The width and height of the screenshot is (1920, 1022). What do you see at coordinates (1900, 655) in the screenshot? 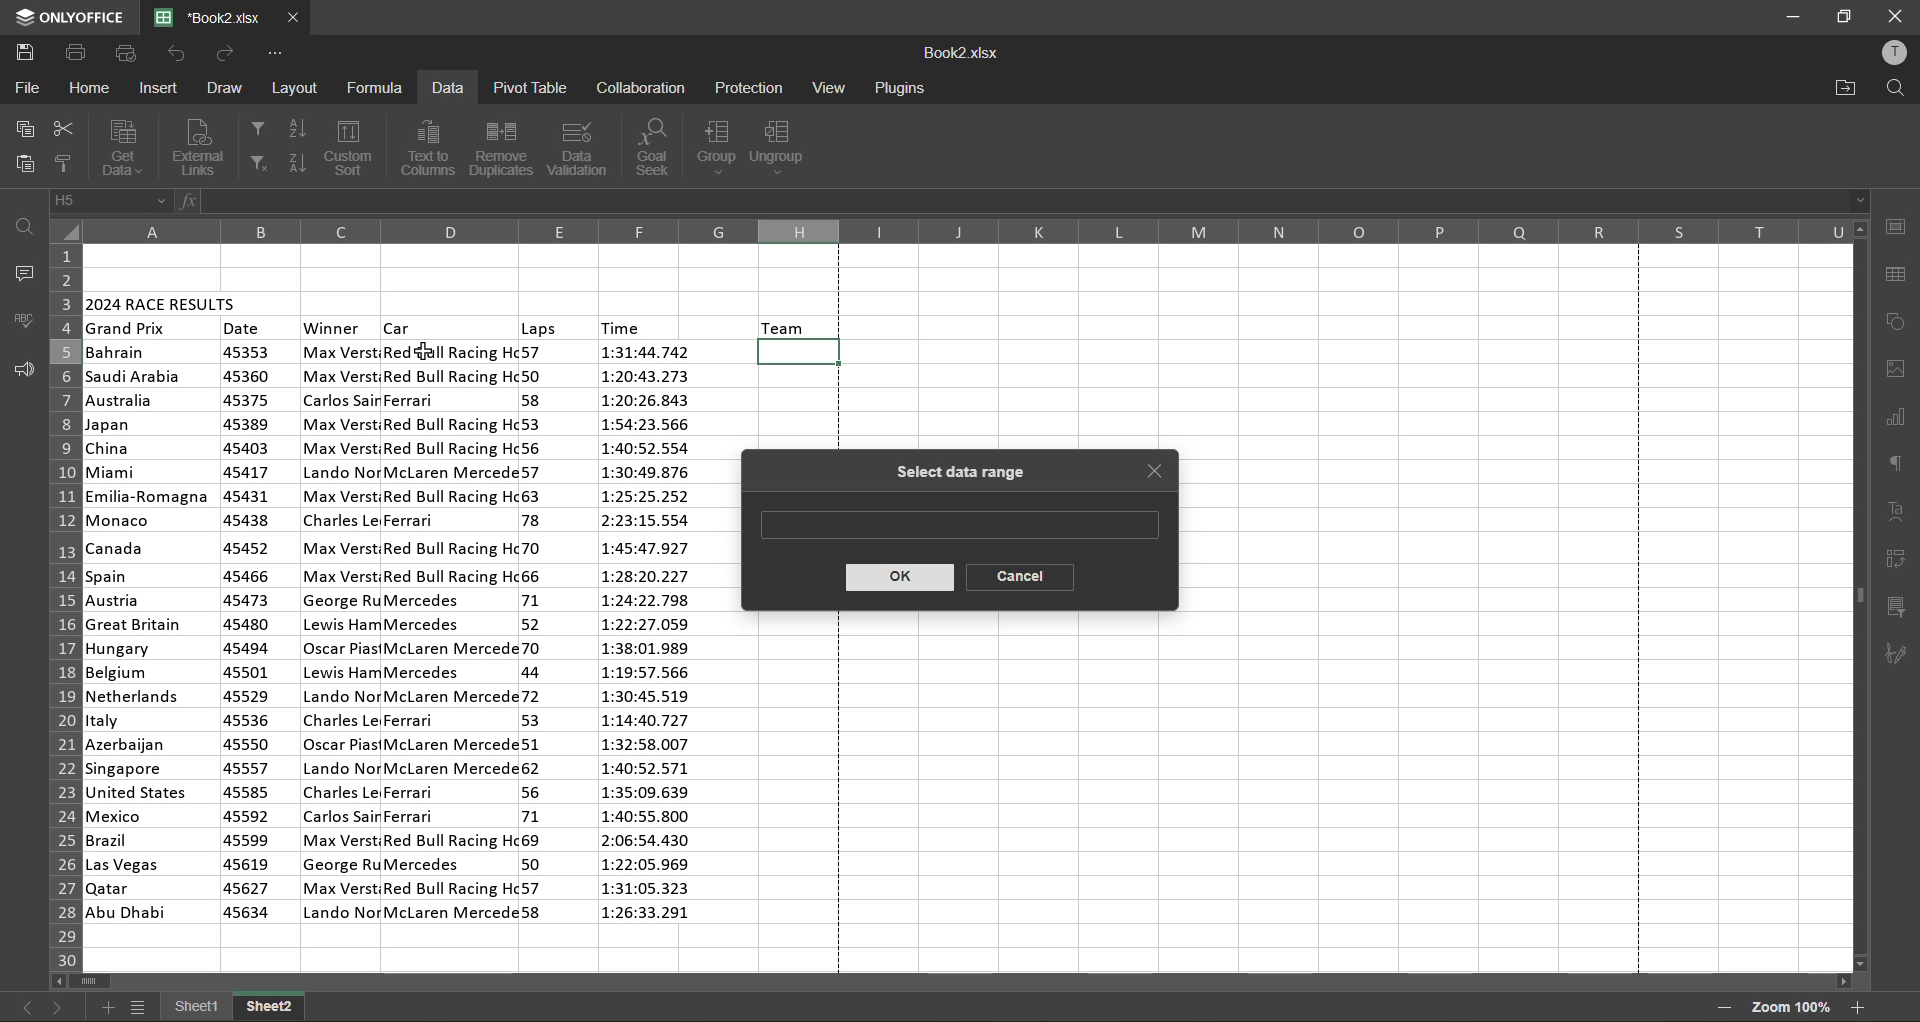
I see `signature` at bounding box center [1900, 655].